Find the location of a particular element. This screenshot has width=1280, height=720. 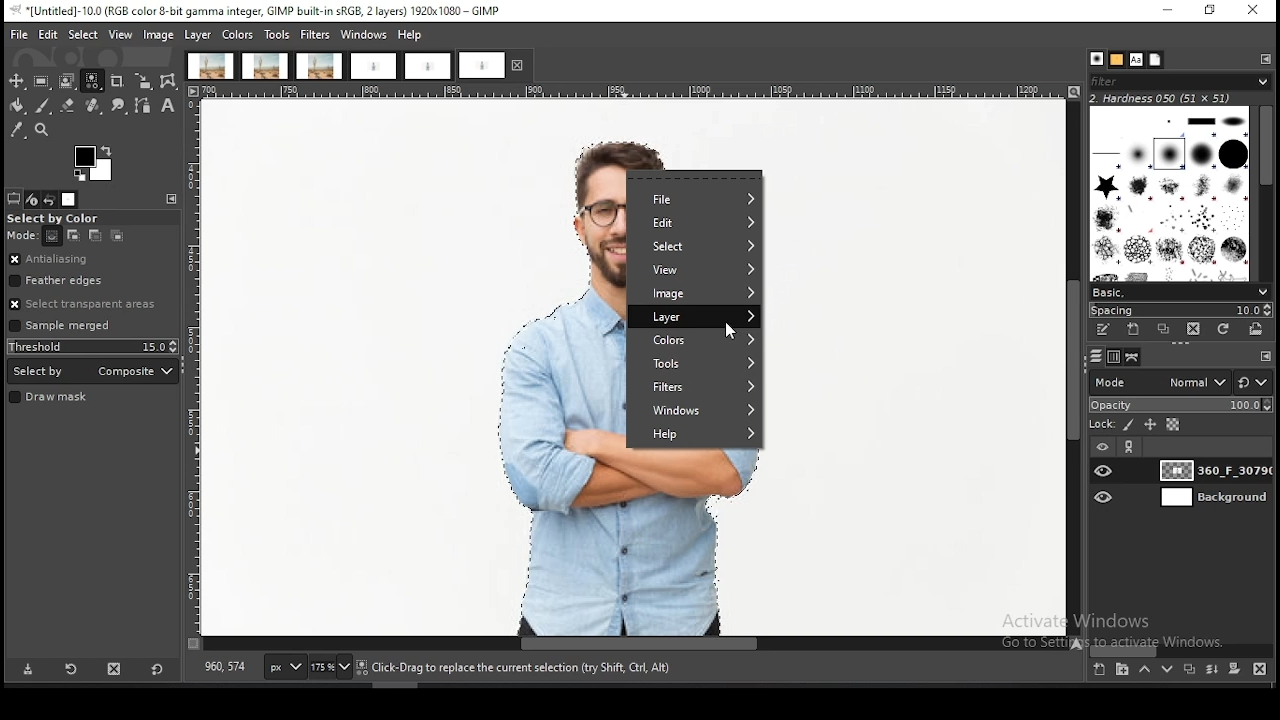

images is located at coordinates (69, 200).